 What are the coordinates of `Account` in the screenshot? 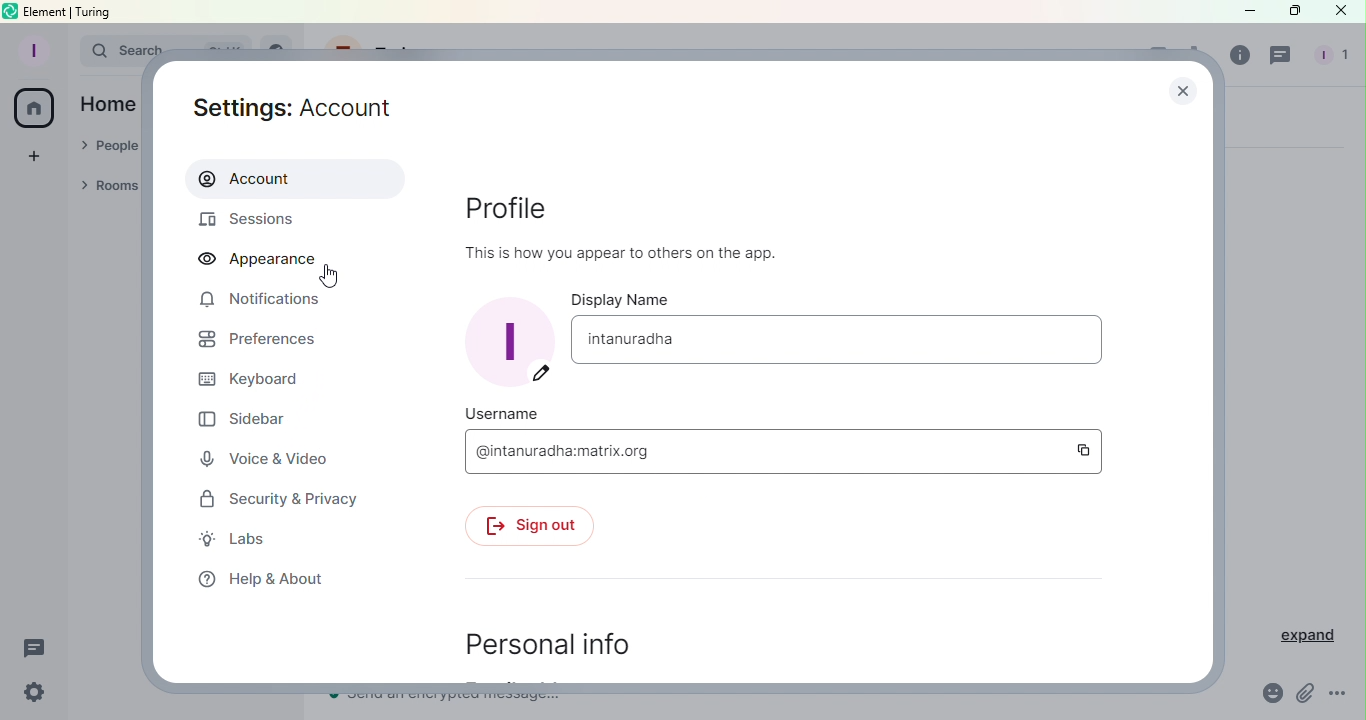 It's located at (292, 181).